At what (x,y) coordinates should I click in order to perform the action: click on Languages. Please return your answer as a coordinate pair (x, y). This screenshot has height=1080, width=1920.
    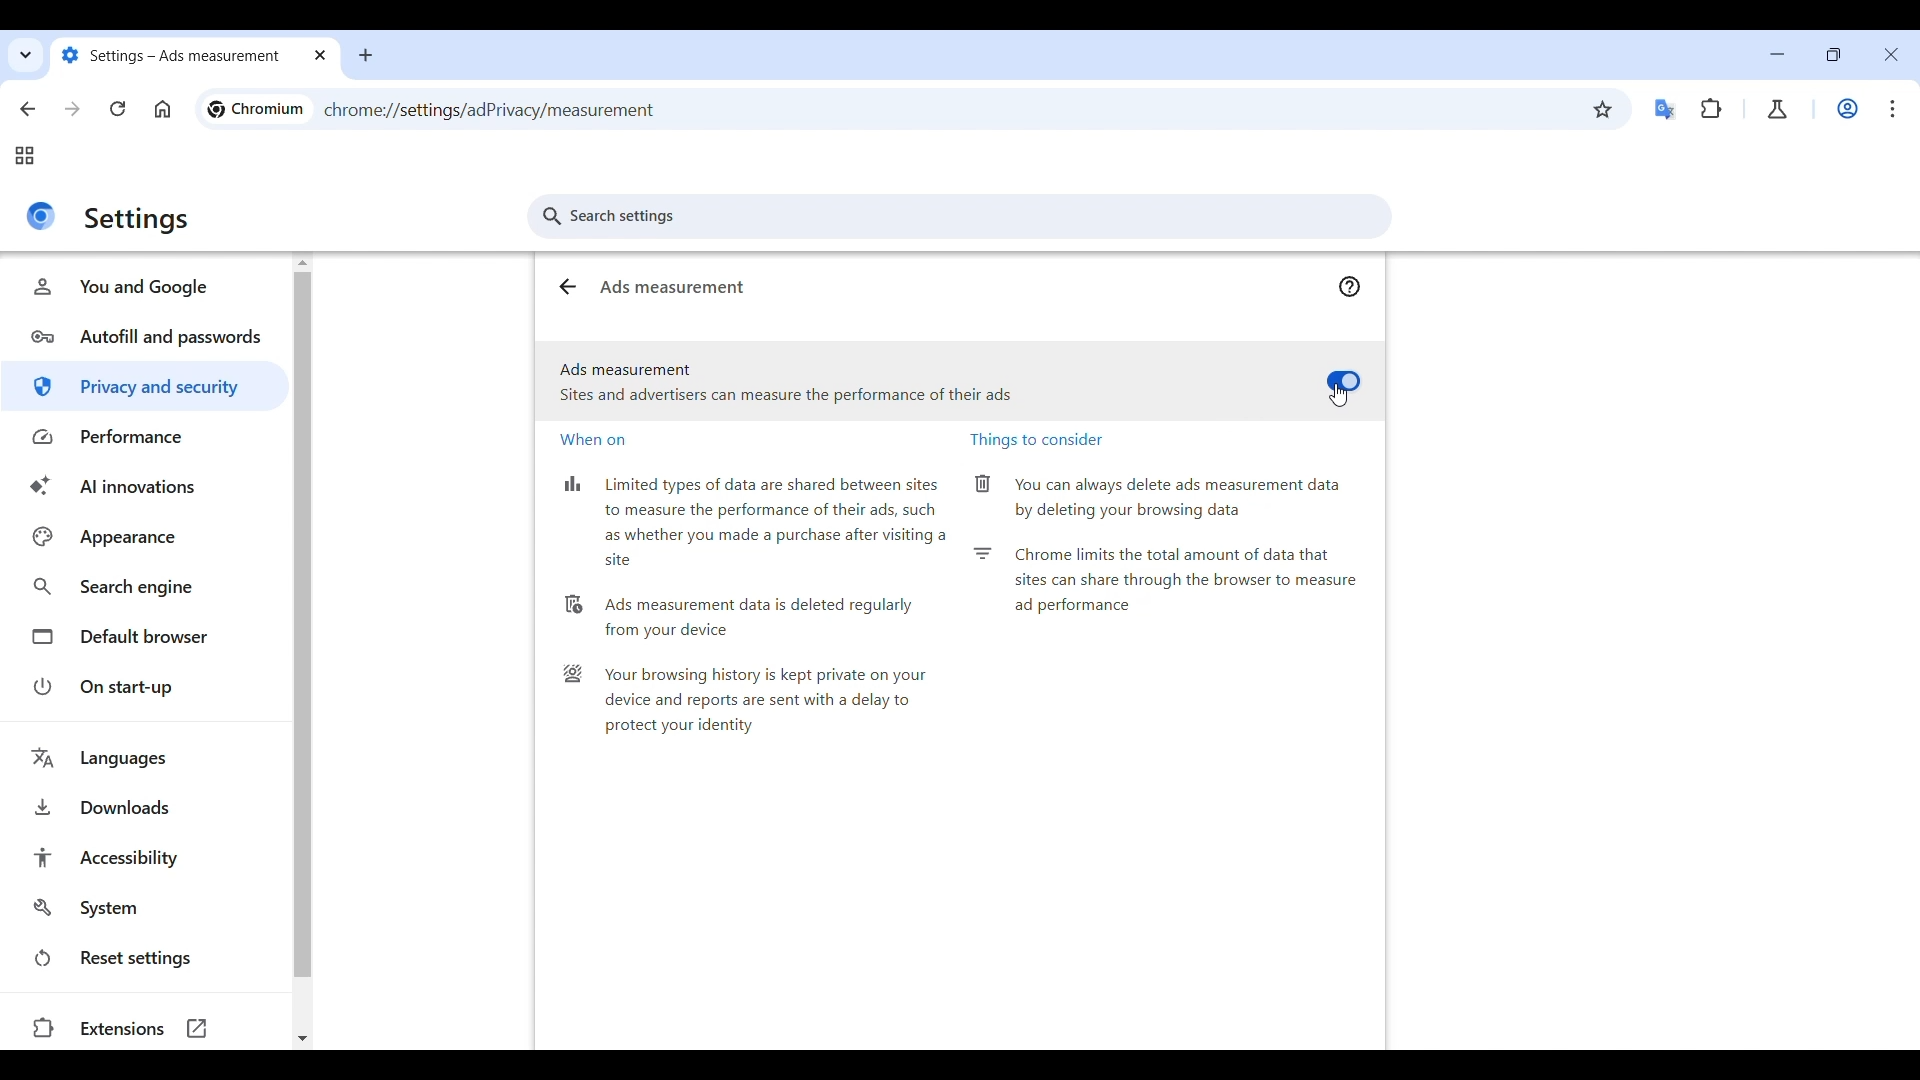
    Looking at the image, I should click on (150, 758).